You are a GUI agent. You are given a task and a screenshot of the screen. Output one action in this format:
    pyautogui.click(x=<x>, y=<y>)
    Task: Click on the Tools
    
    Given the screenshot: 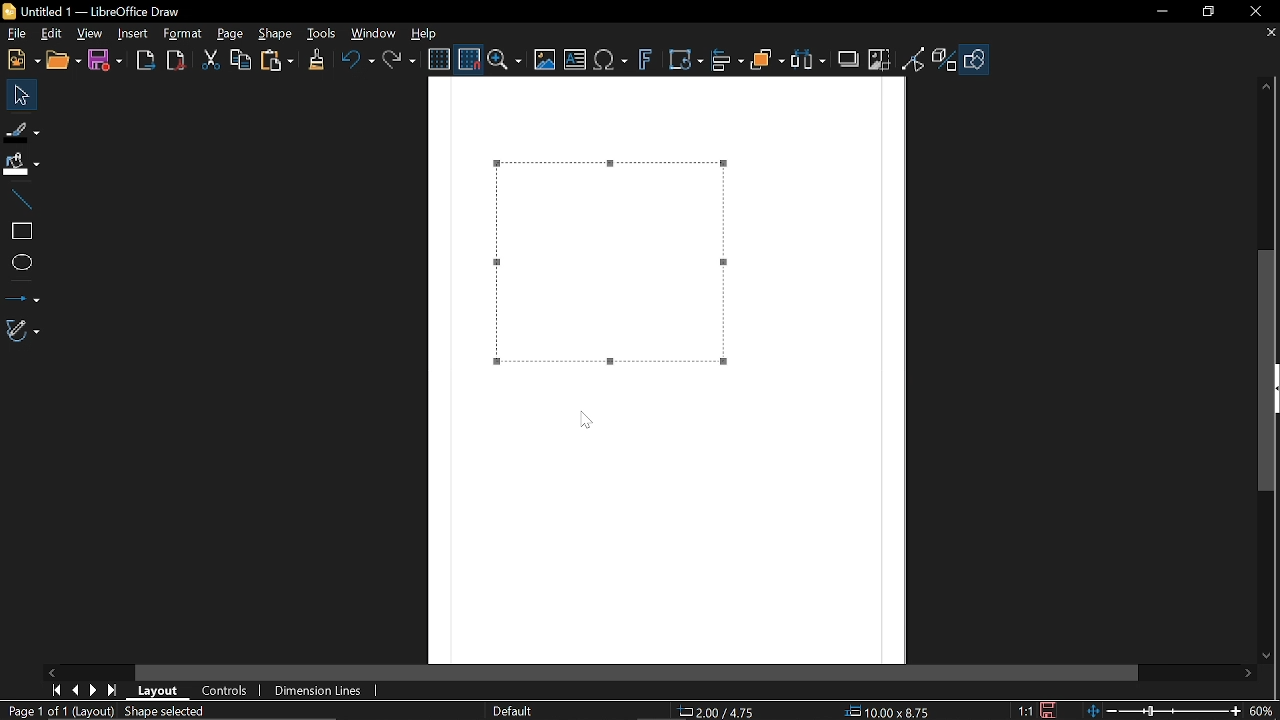 What is the action you would take?
    pyautogui.click(x=322, y=33)
    